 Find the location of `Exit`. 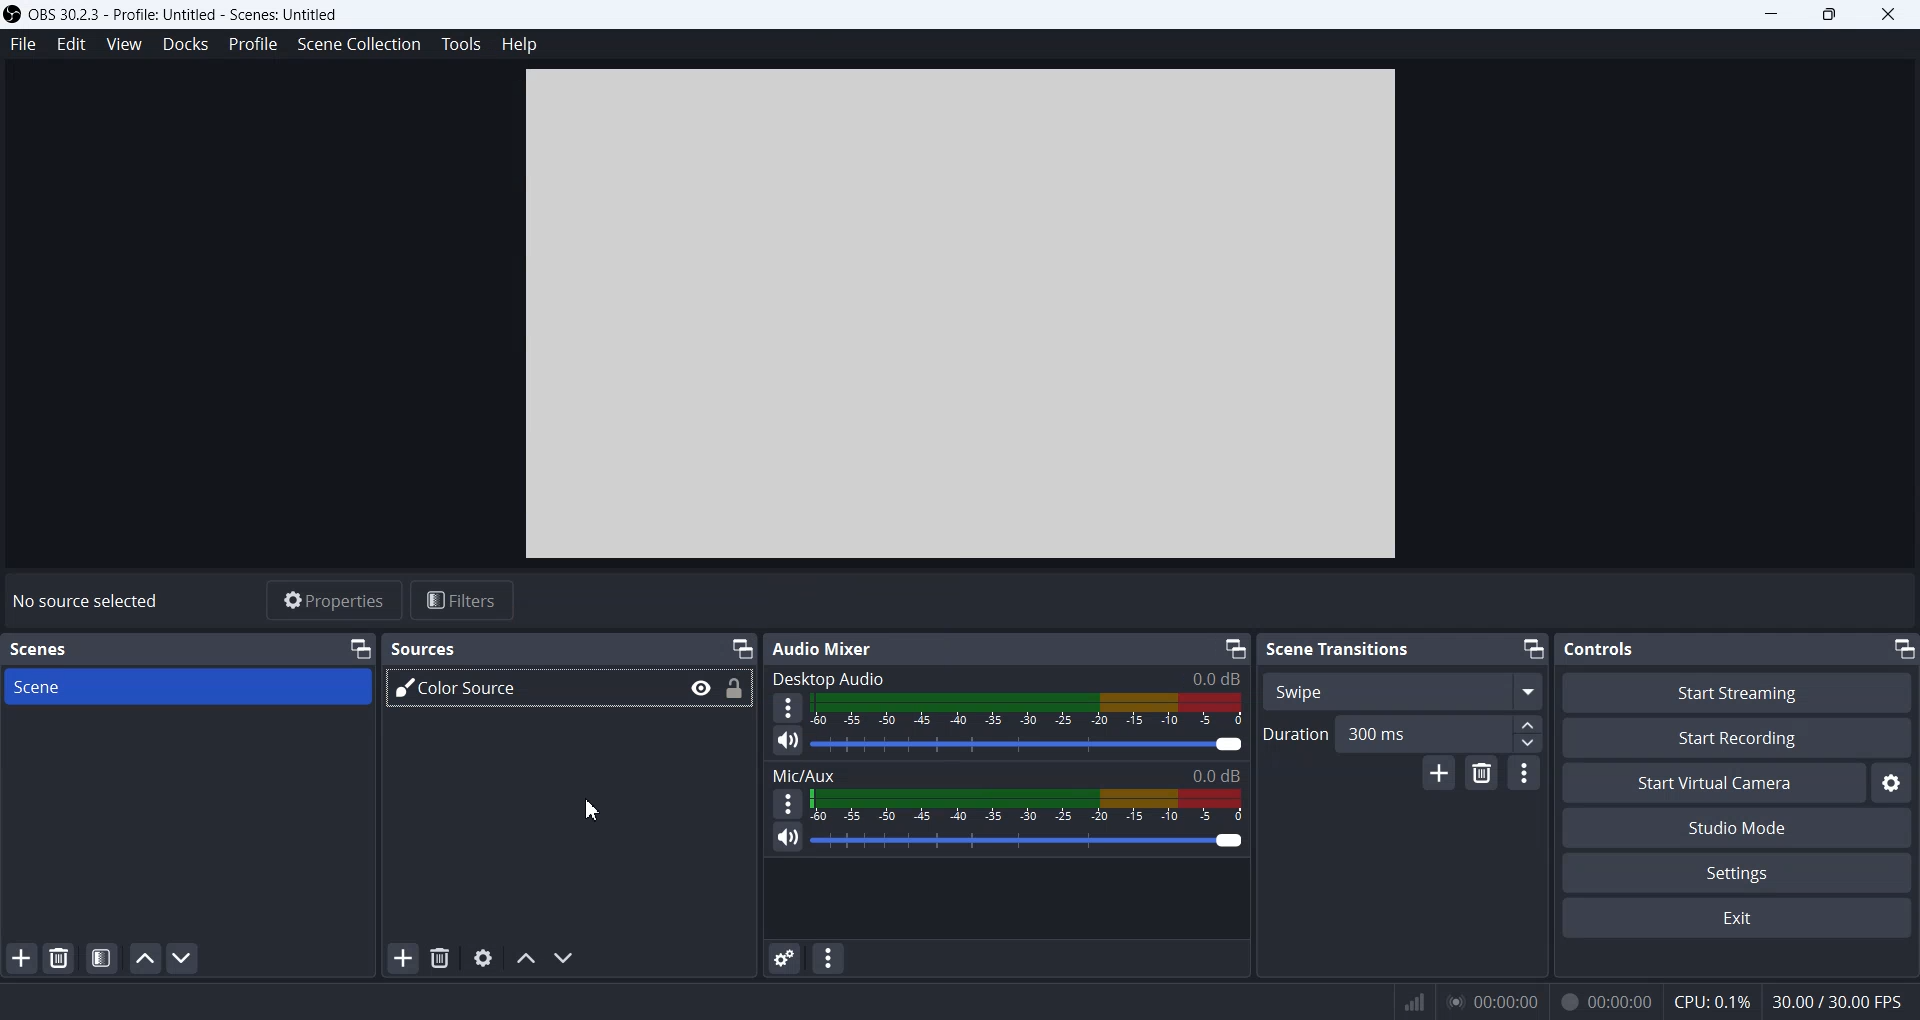

Exit is located at coordinates (1738, 920).